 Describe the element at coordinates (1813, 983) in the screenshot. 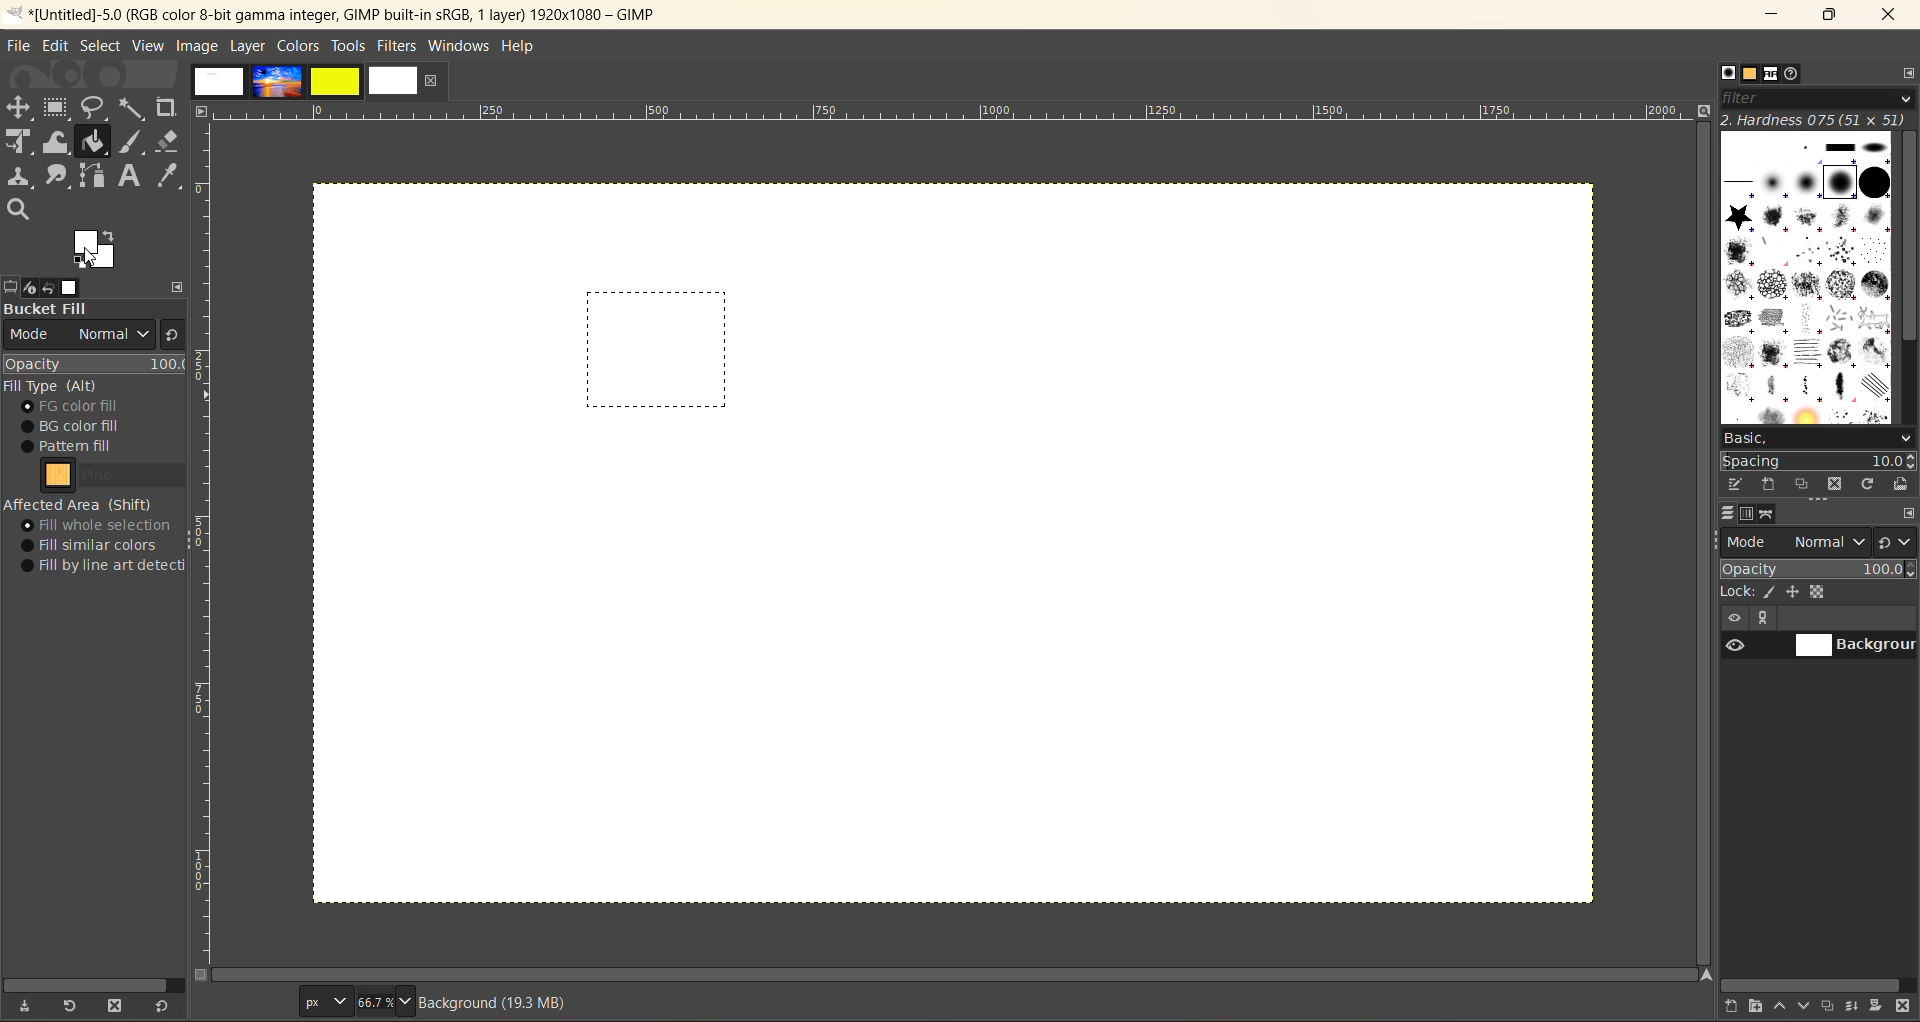

I see `horizontal scroll bar` at that location.